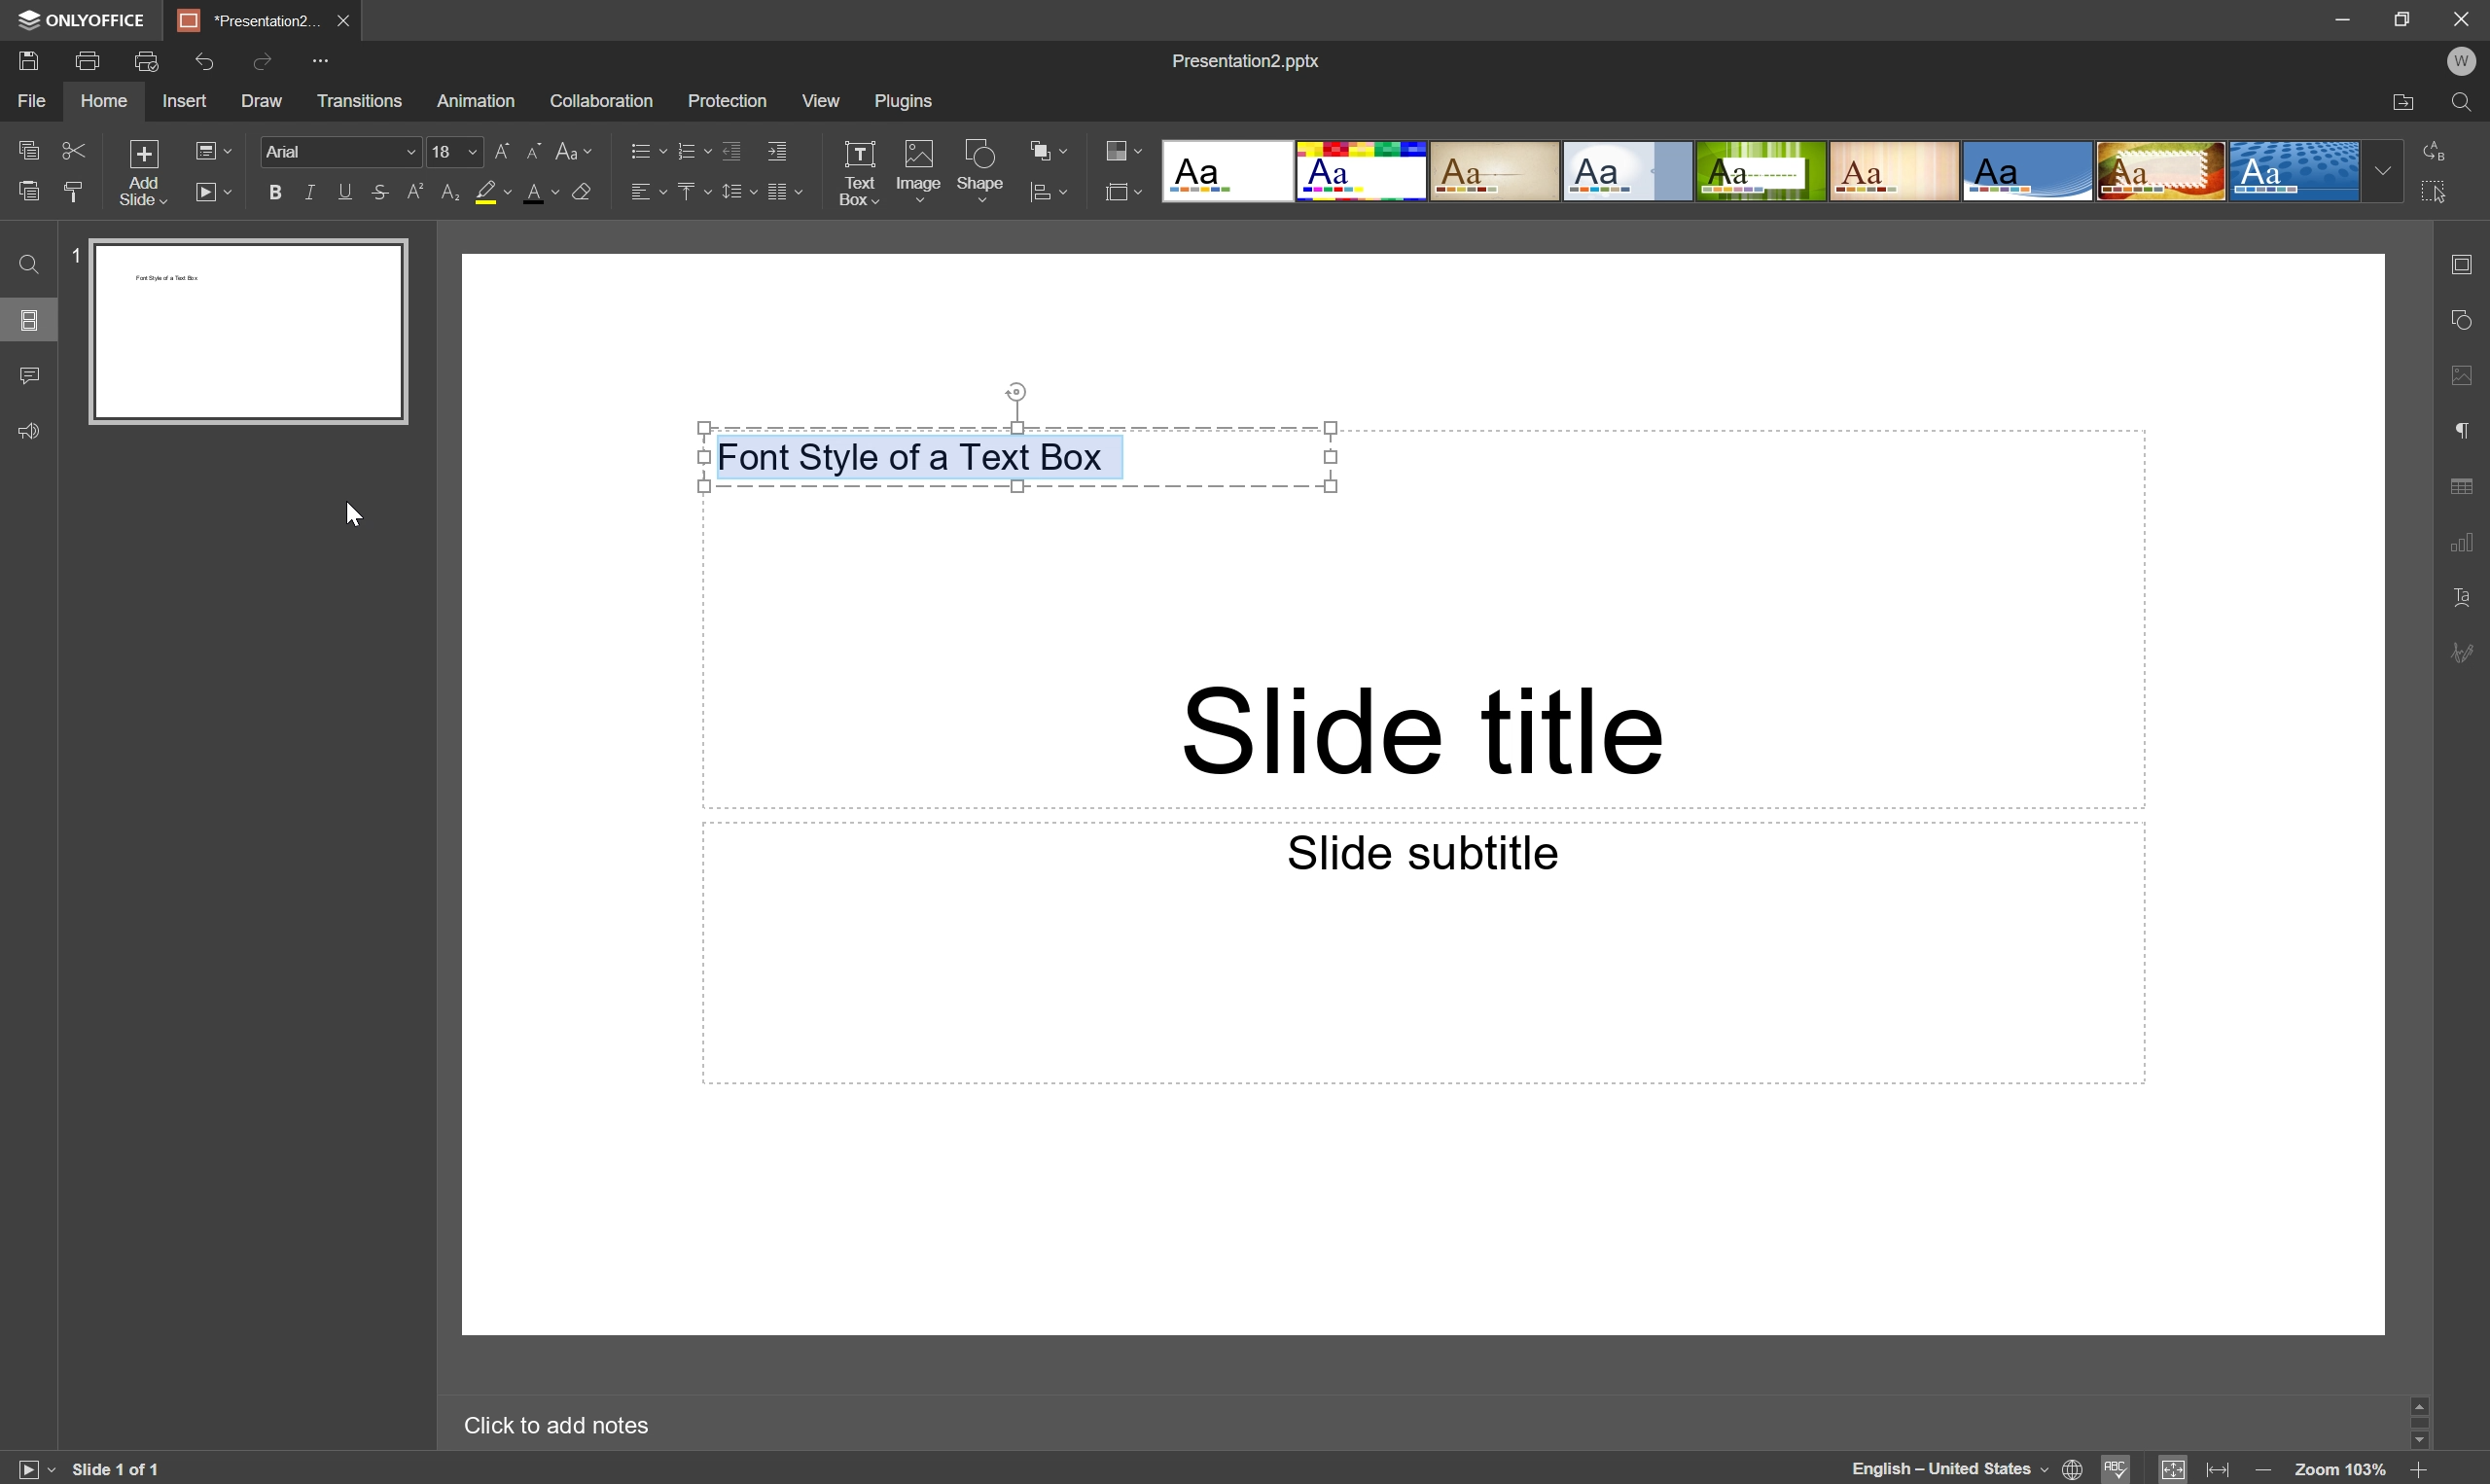 Image resolution: width=2490 pixels, height=1484 pixels. What do you see at coordinates (381, 190) in the screenshot?
I see `Strikethrough` at bounding box center [381, 190].